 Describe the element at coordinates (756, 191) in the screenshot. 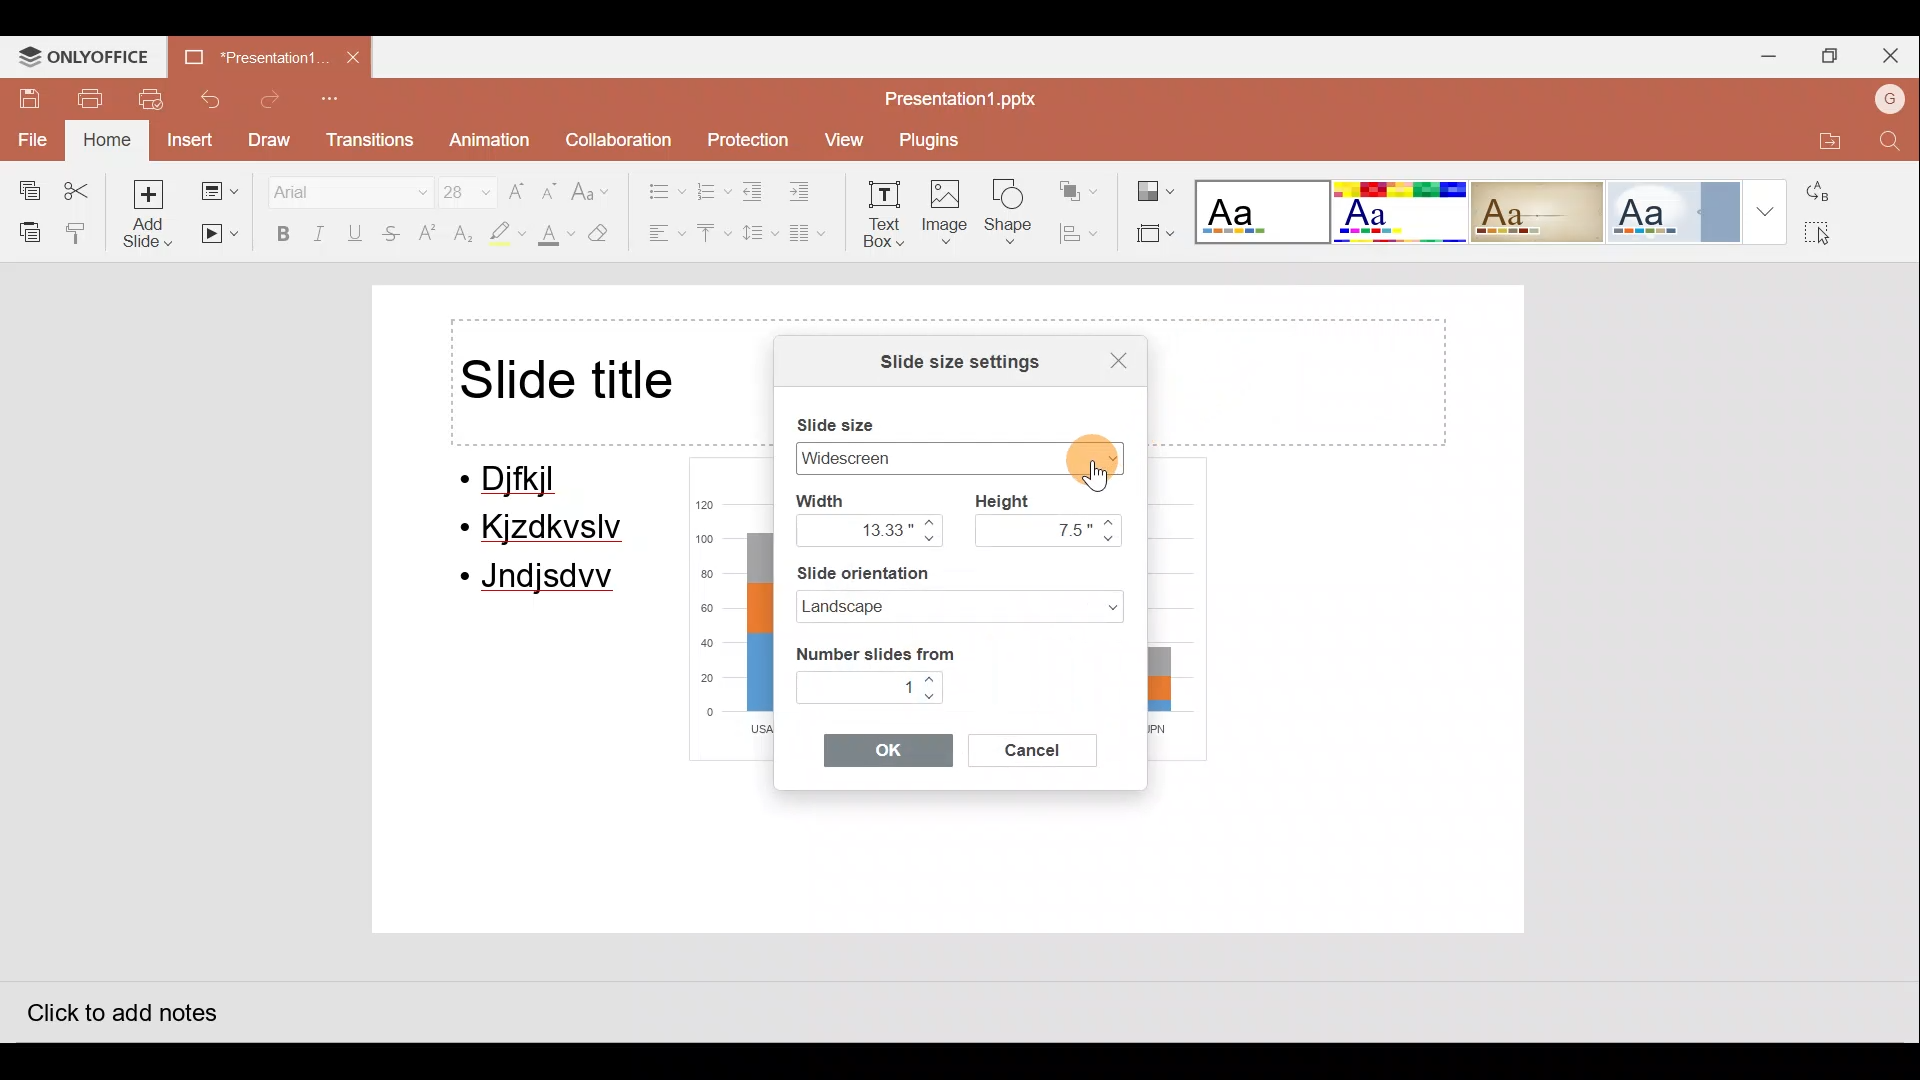

I see `Decrease indent` at that location.